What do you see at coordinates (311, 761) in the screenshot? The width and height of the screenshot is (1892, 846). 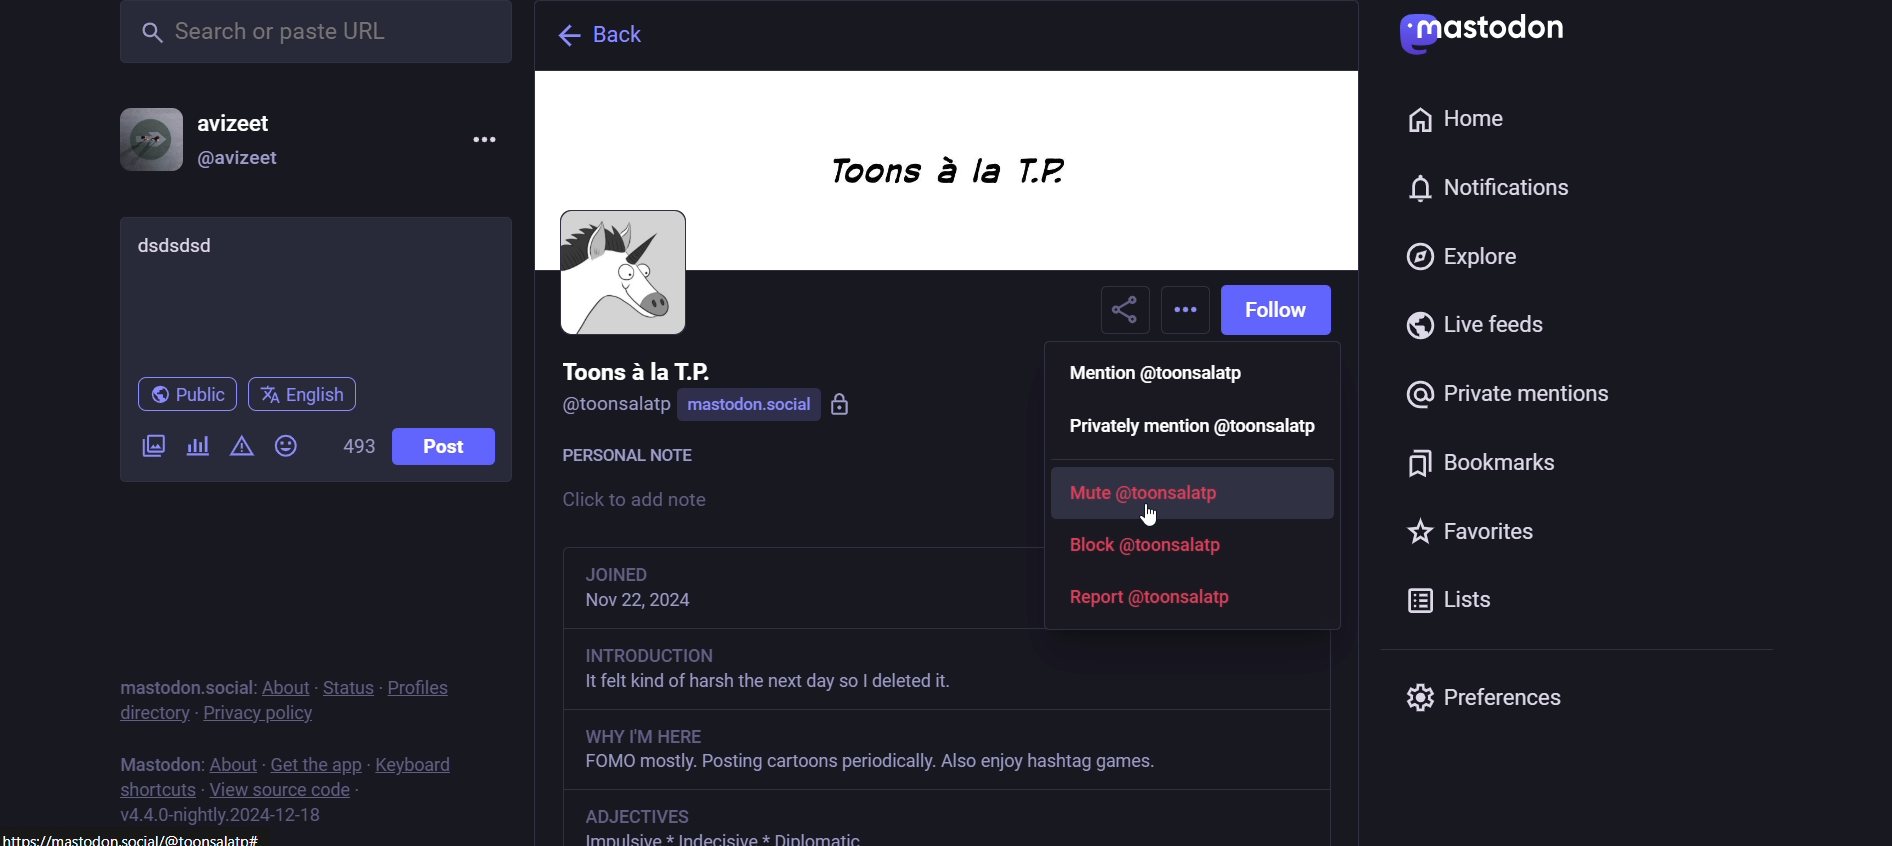 I see `get the app` at bounding box center [311, 761].